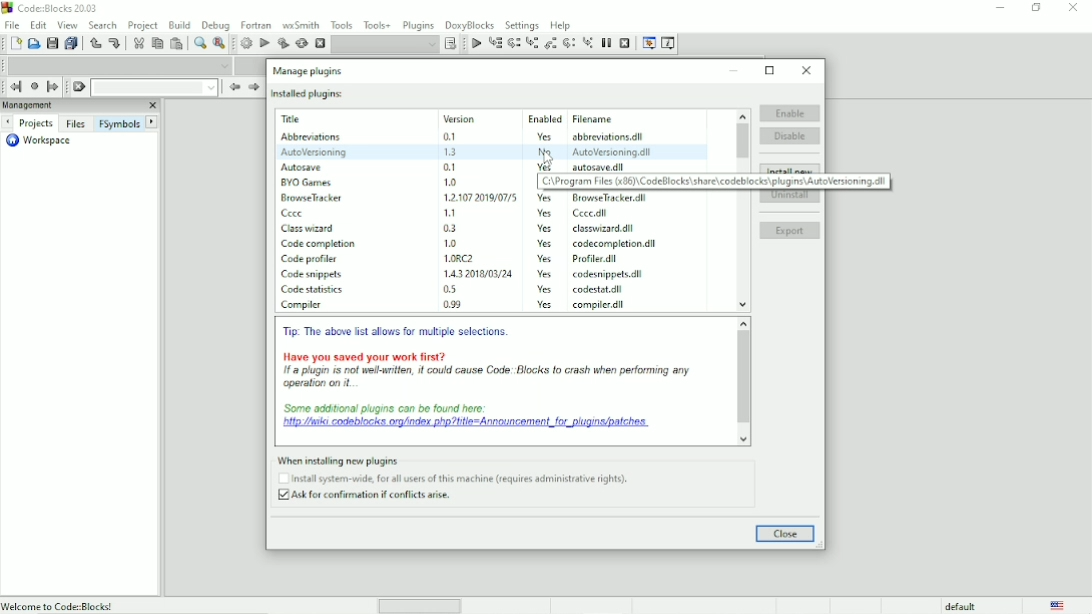  What do you see at coordinates (960, 606) in the screenshot?
I see `default` at bounding box center [960, 606].